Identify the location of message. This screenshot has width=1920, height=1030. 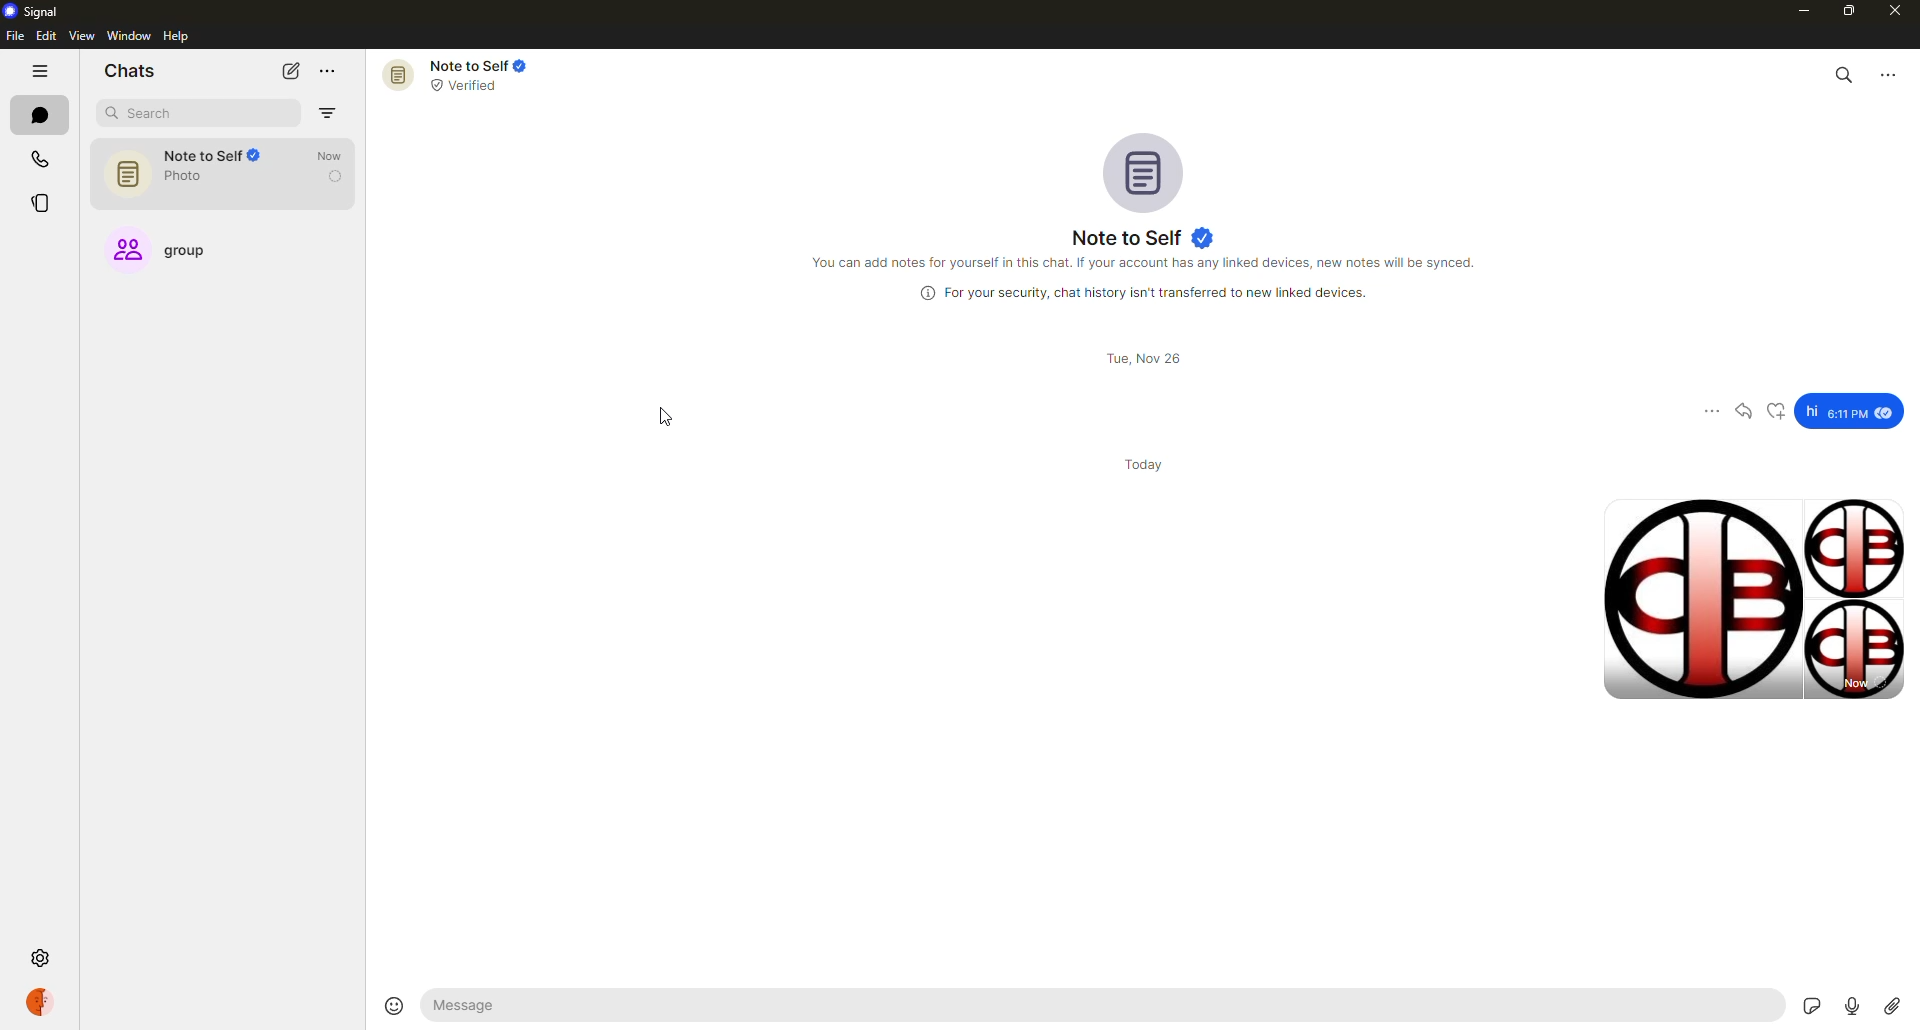
(1857, 413).